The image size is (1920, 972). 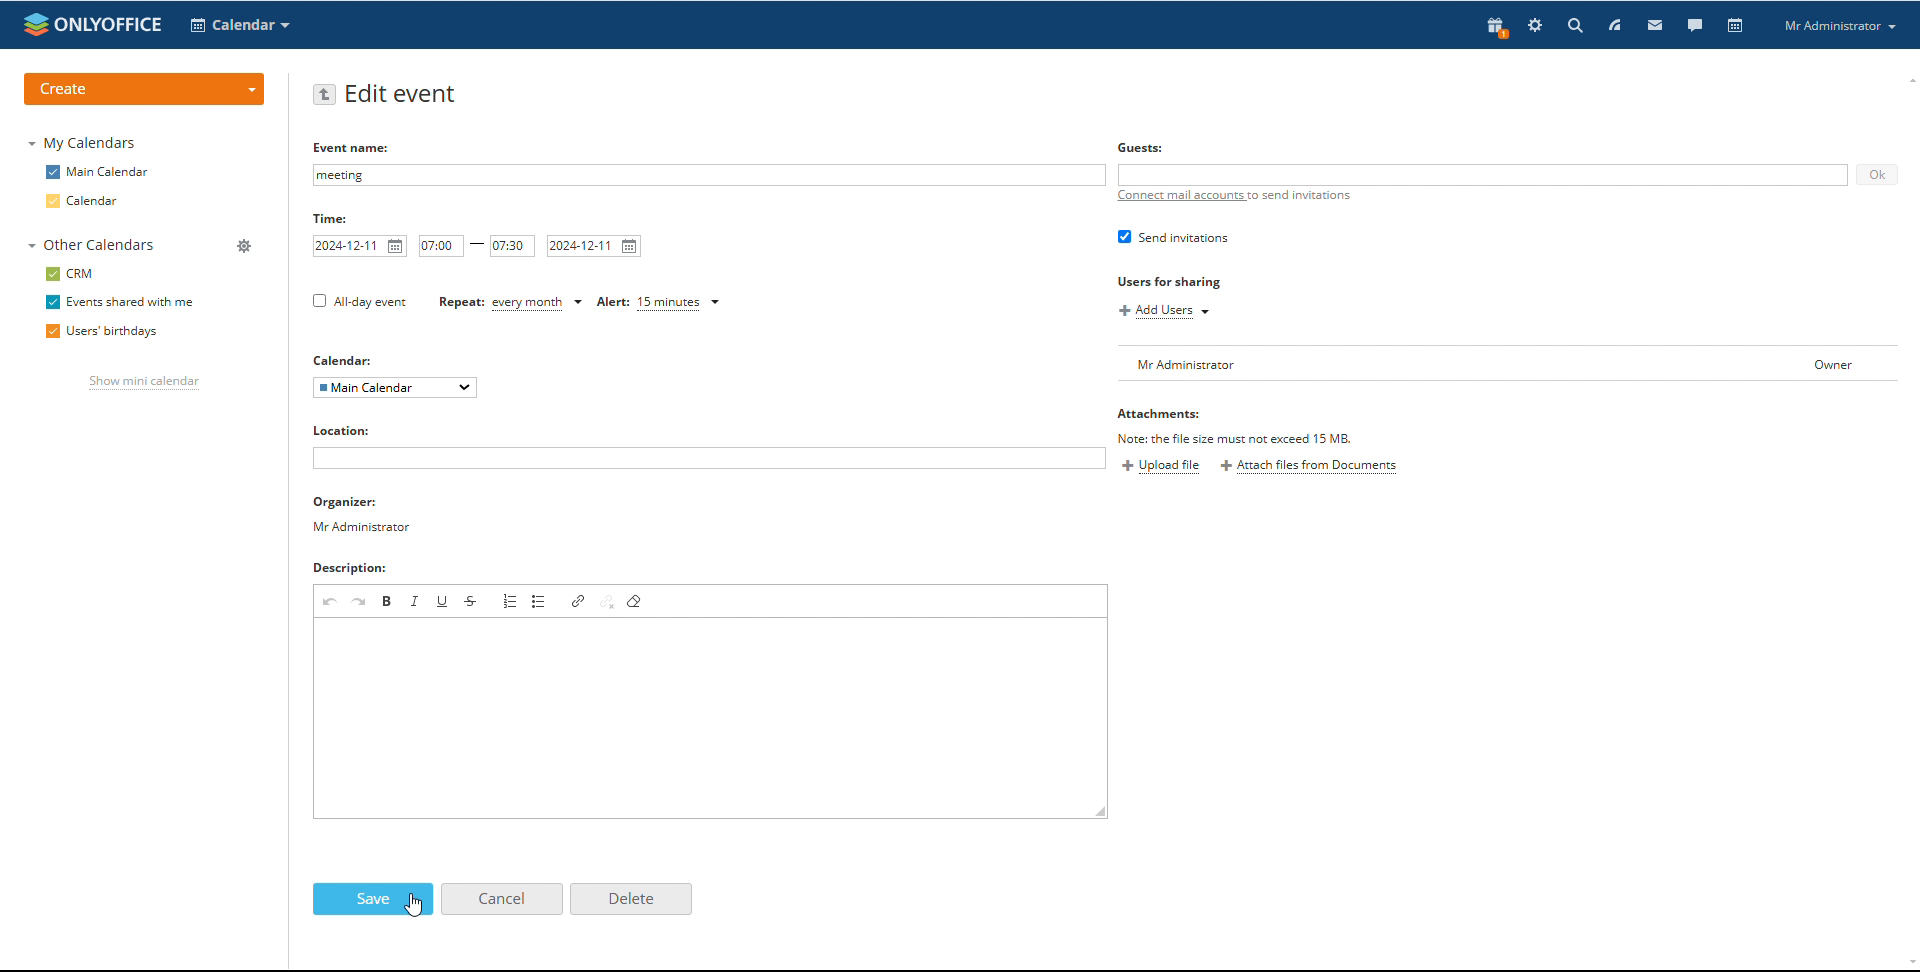 What do you see at coordinates (97, 171) in the screenshot?
I see `main calendars` at bounding box center [97, 171].